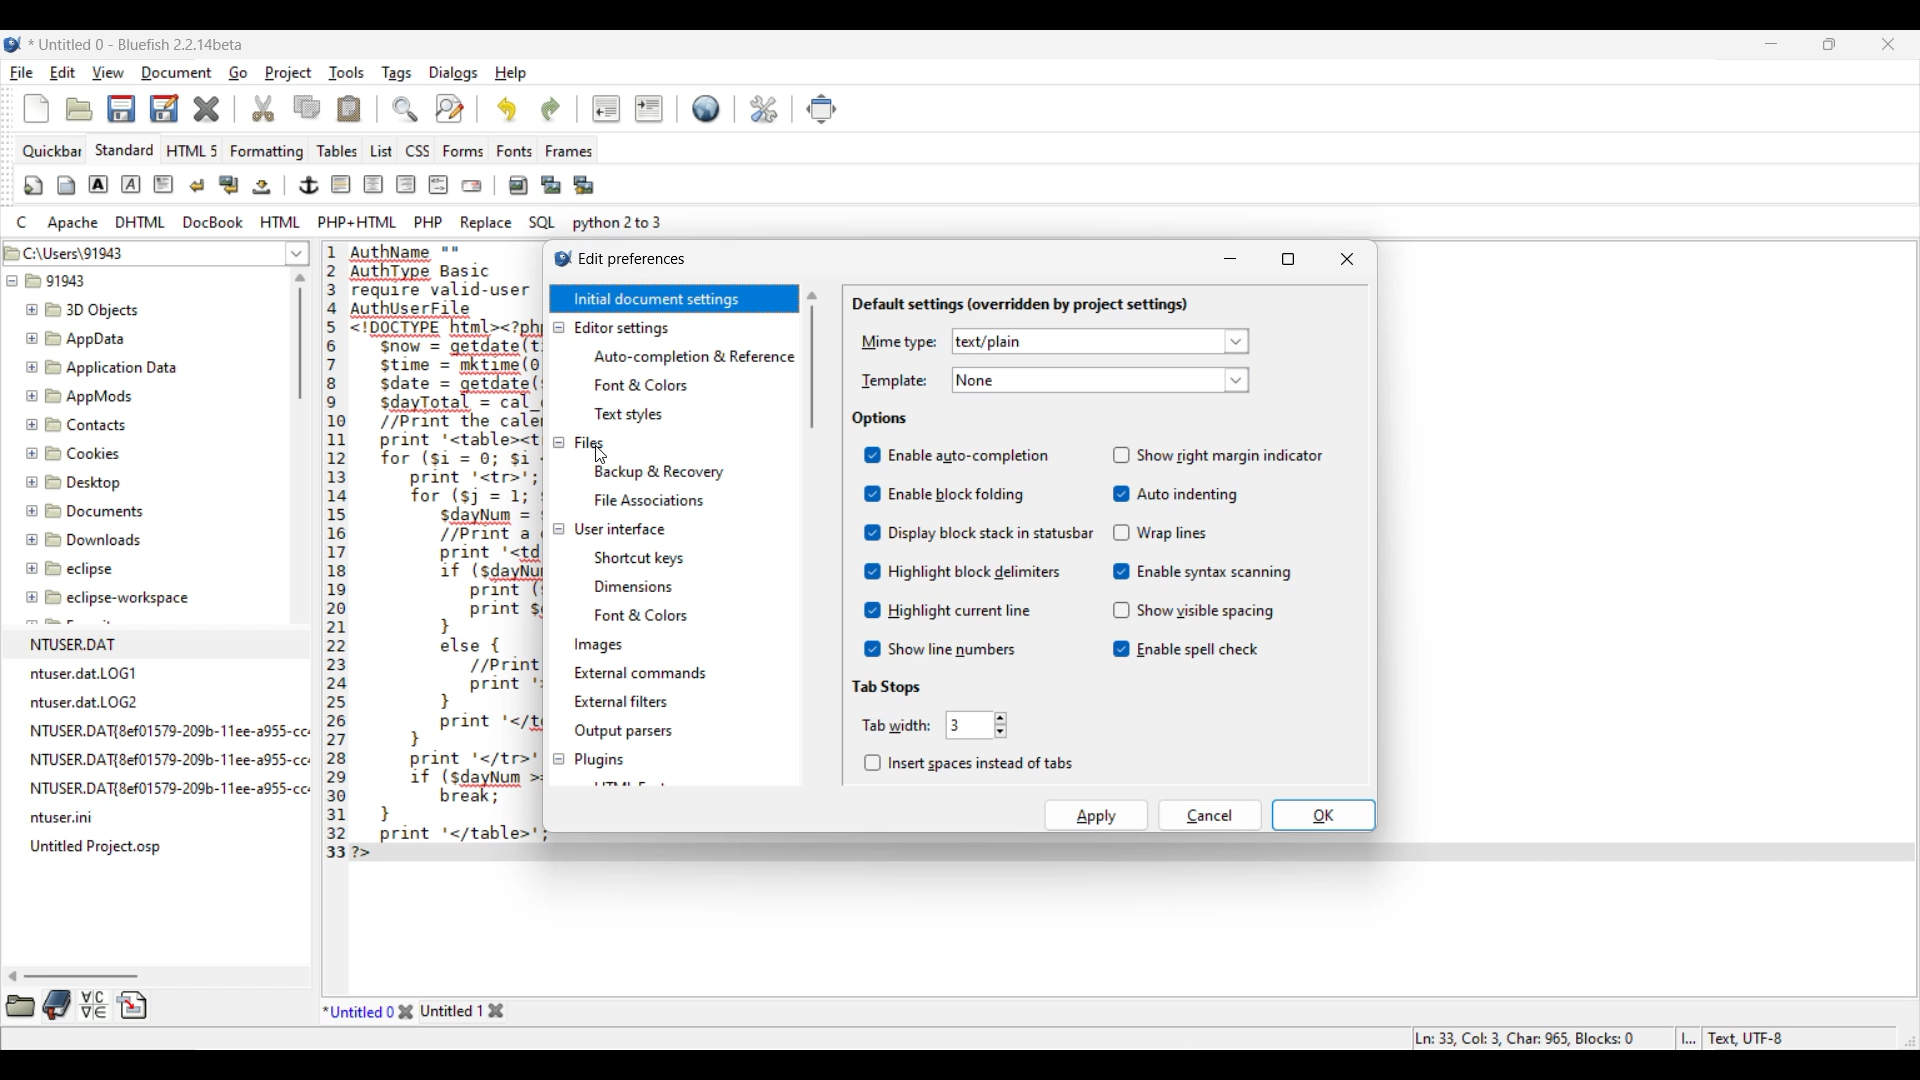 Image resolution: width=1920 pixels, height=1080 pixels. Describe the element at coordinates (886, 687) in the screenshot. I see `Section title` at that location.